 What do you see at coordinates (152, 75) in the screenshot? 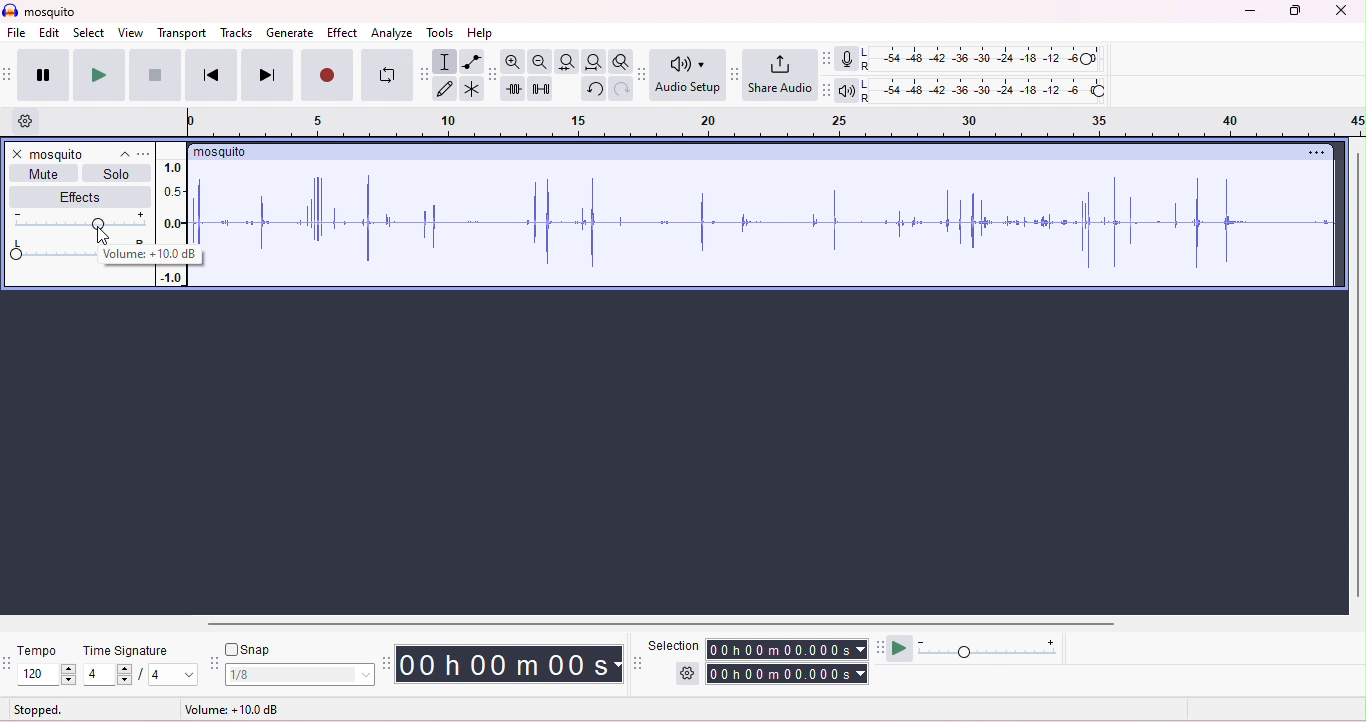
I see `stop` at bounding box center [152, 75].